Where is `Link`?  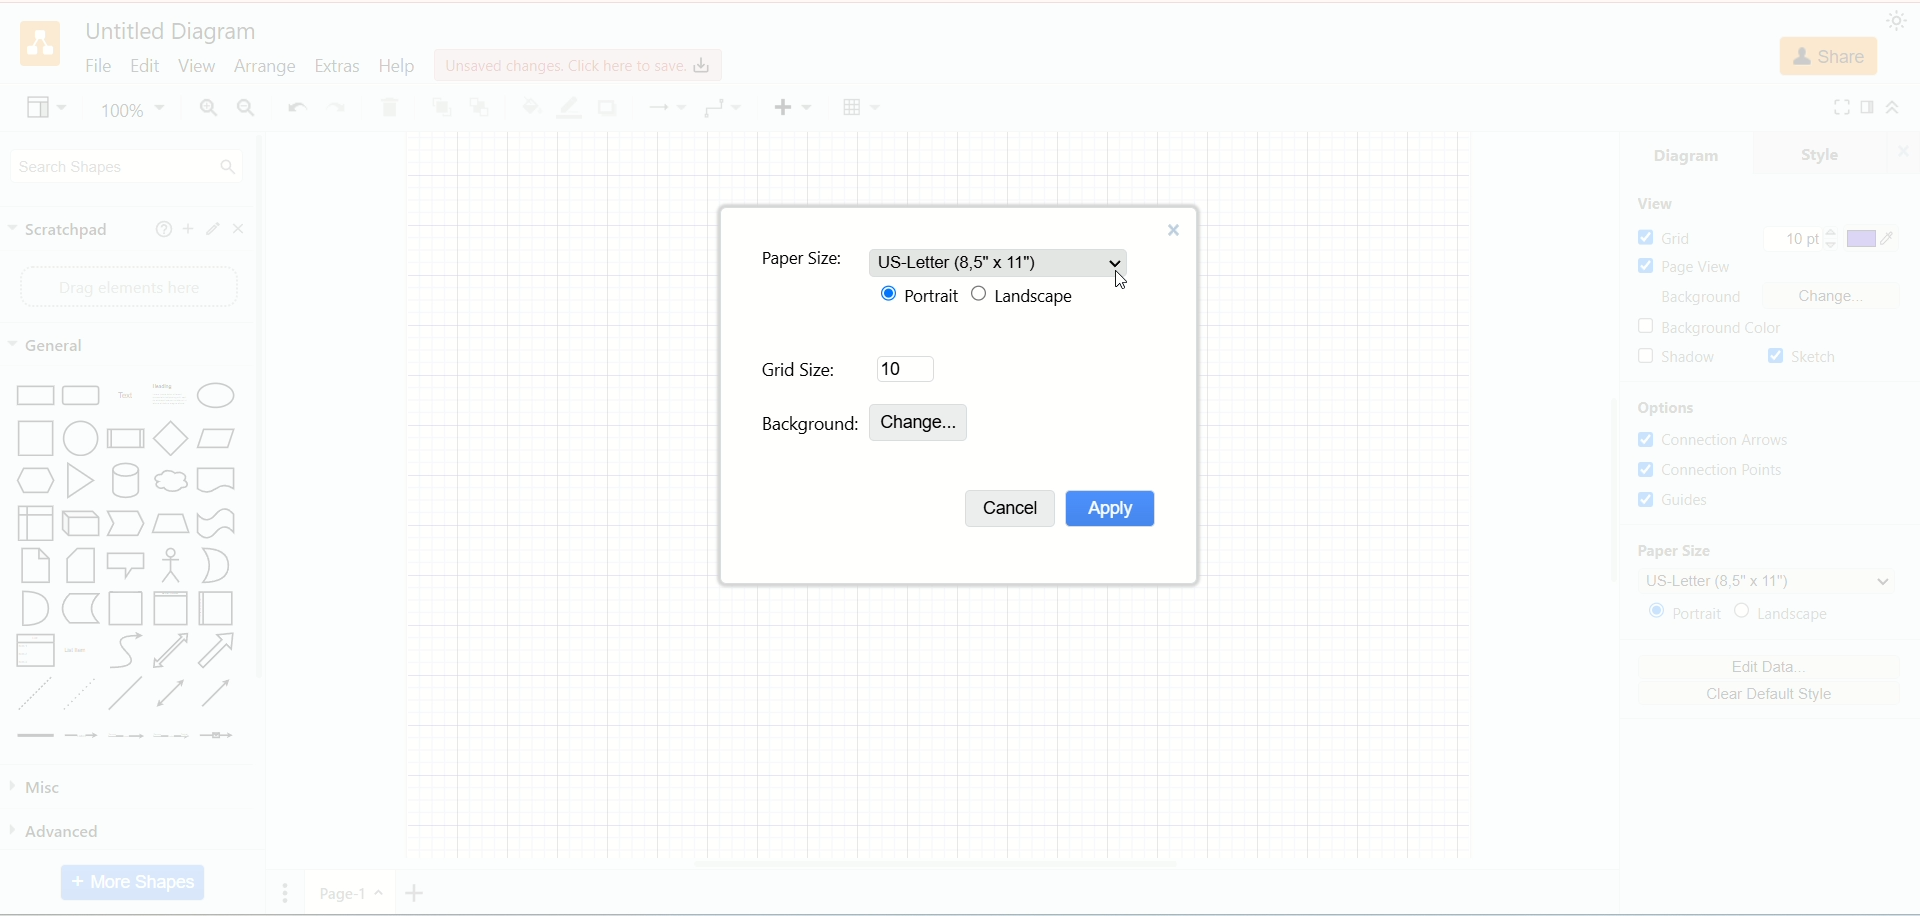 Link is located at coordinates (35, 736).